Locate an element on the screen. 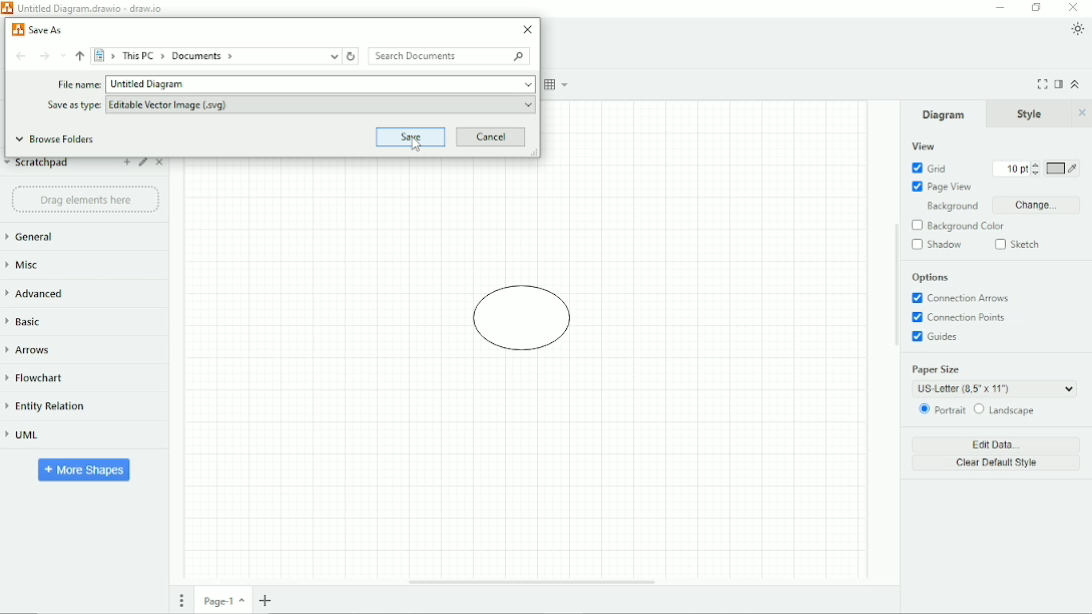 This screenshot has height=614, width=1092. Scratchpad is located at coordinates (36, 166).